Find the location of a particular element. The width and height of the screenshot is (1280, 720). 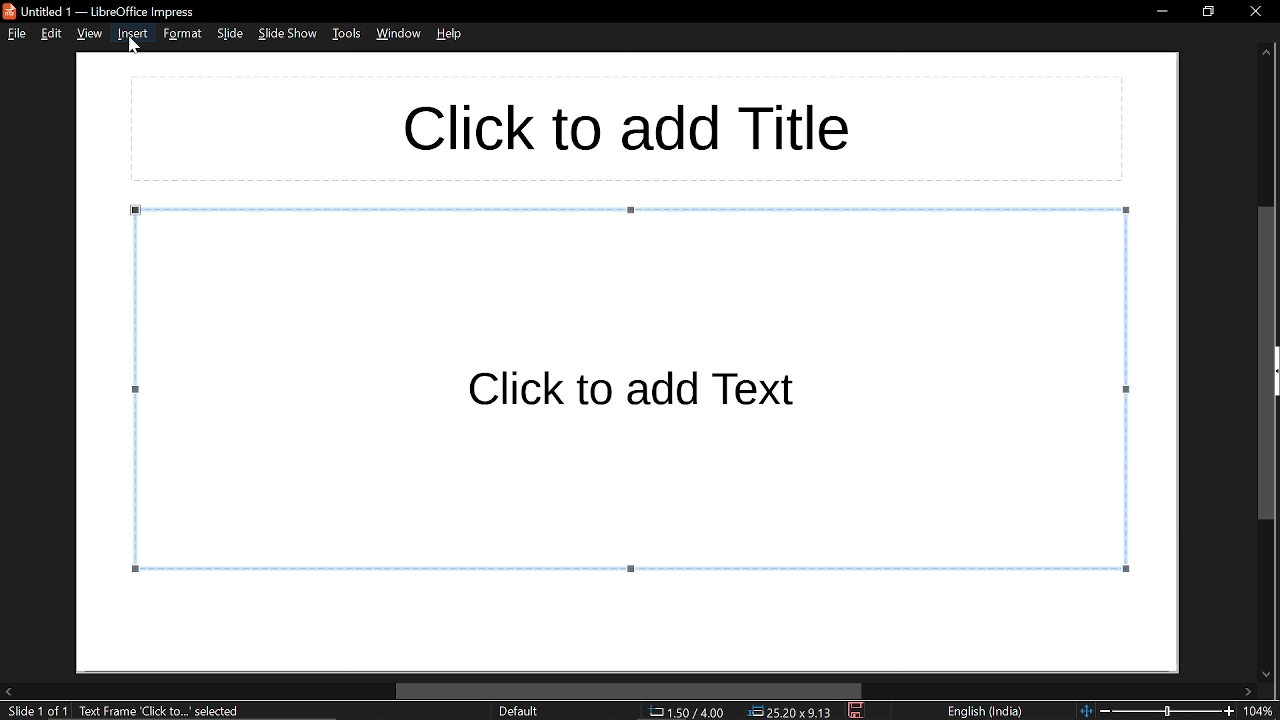

save is located at coordinates (857, 711).